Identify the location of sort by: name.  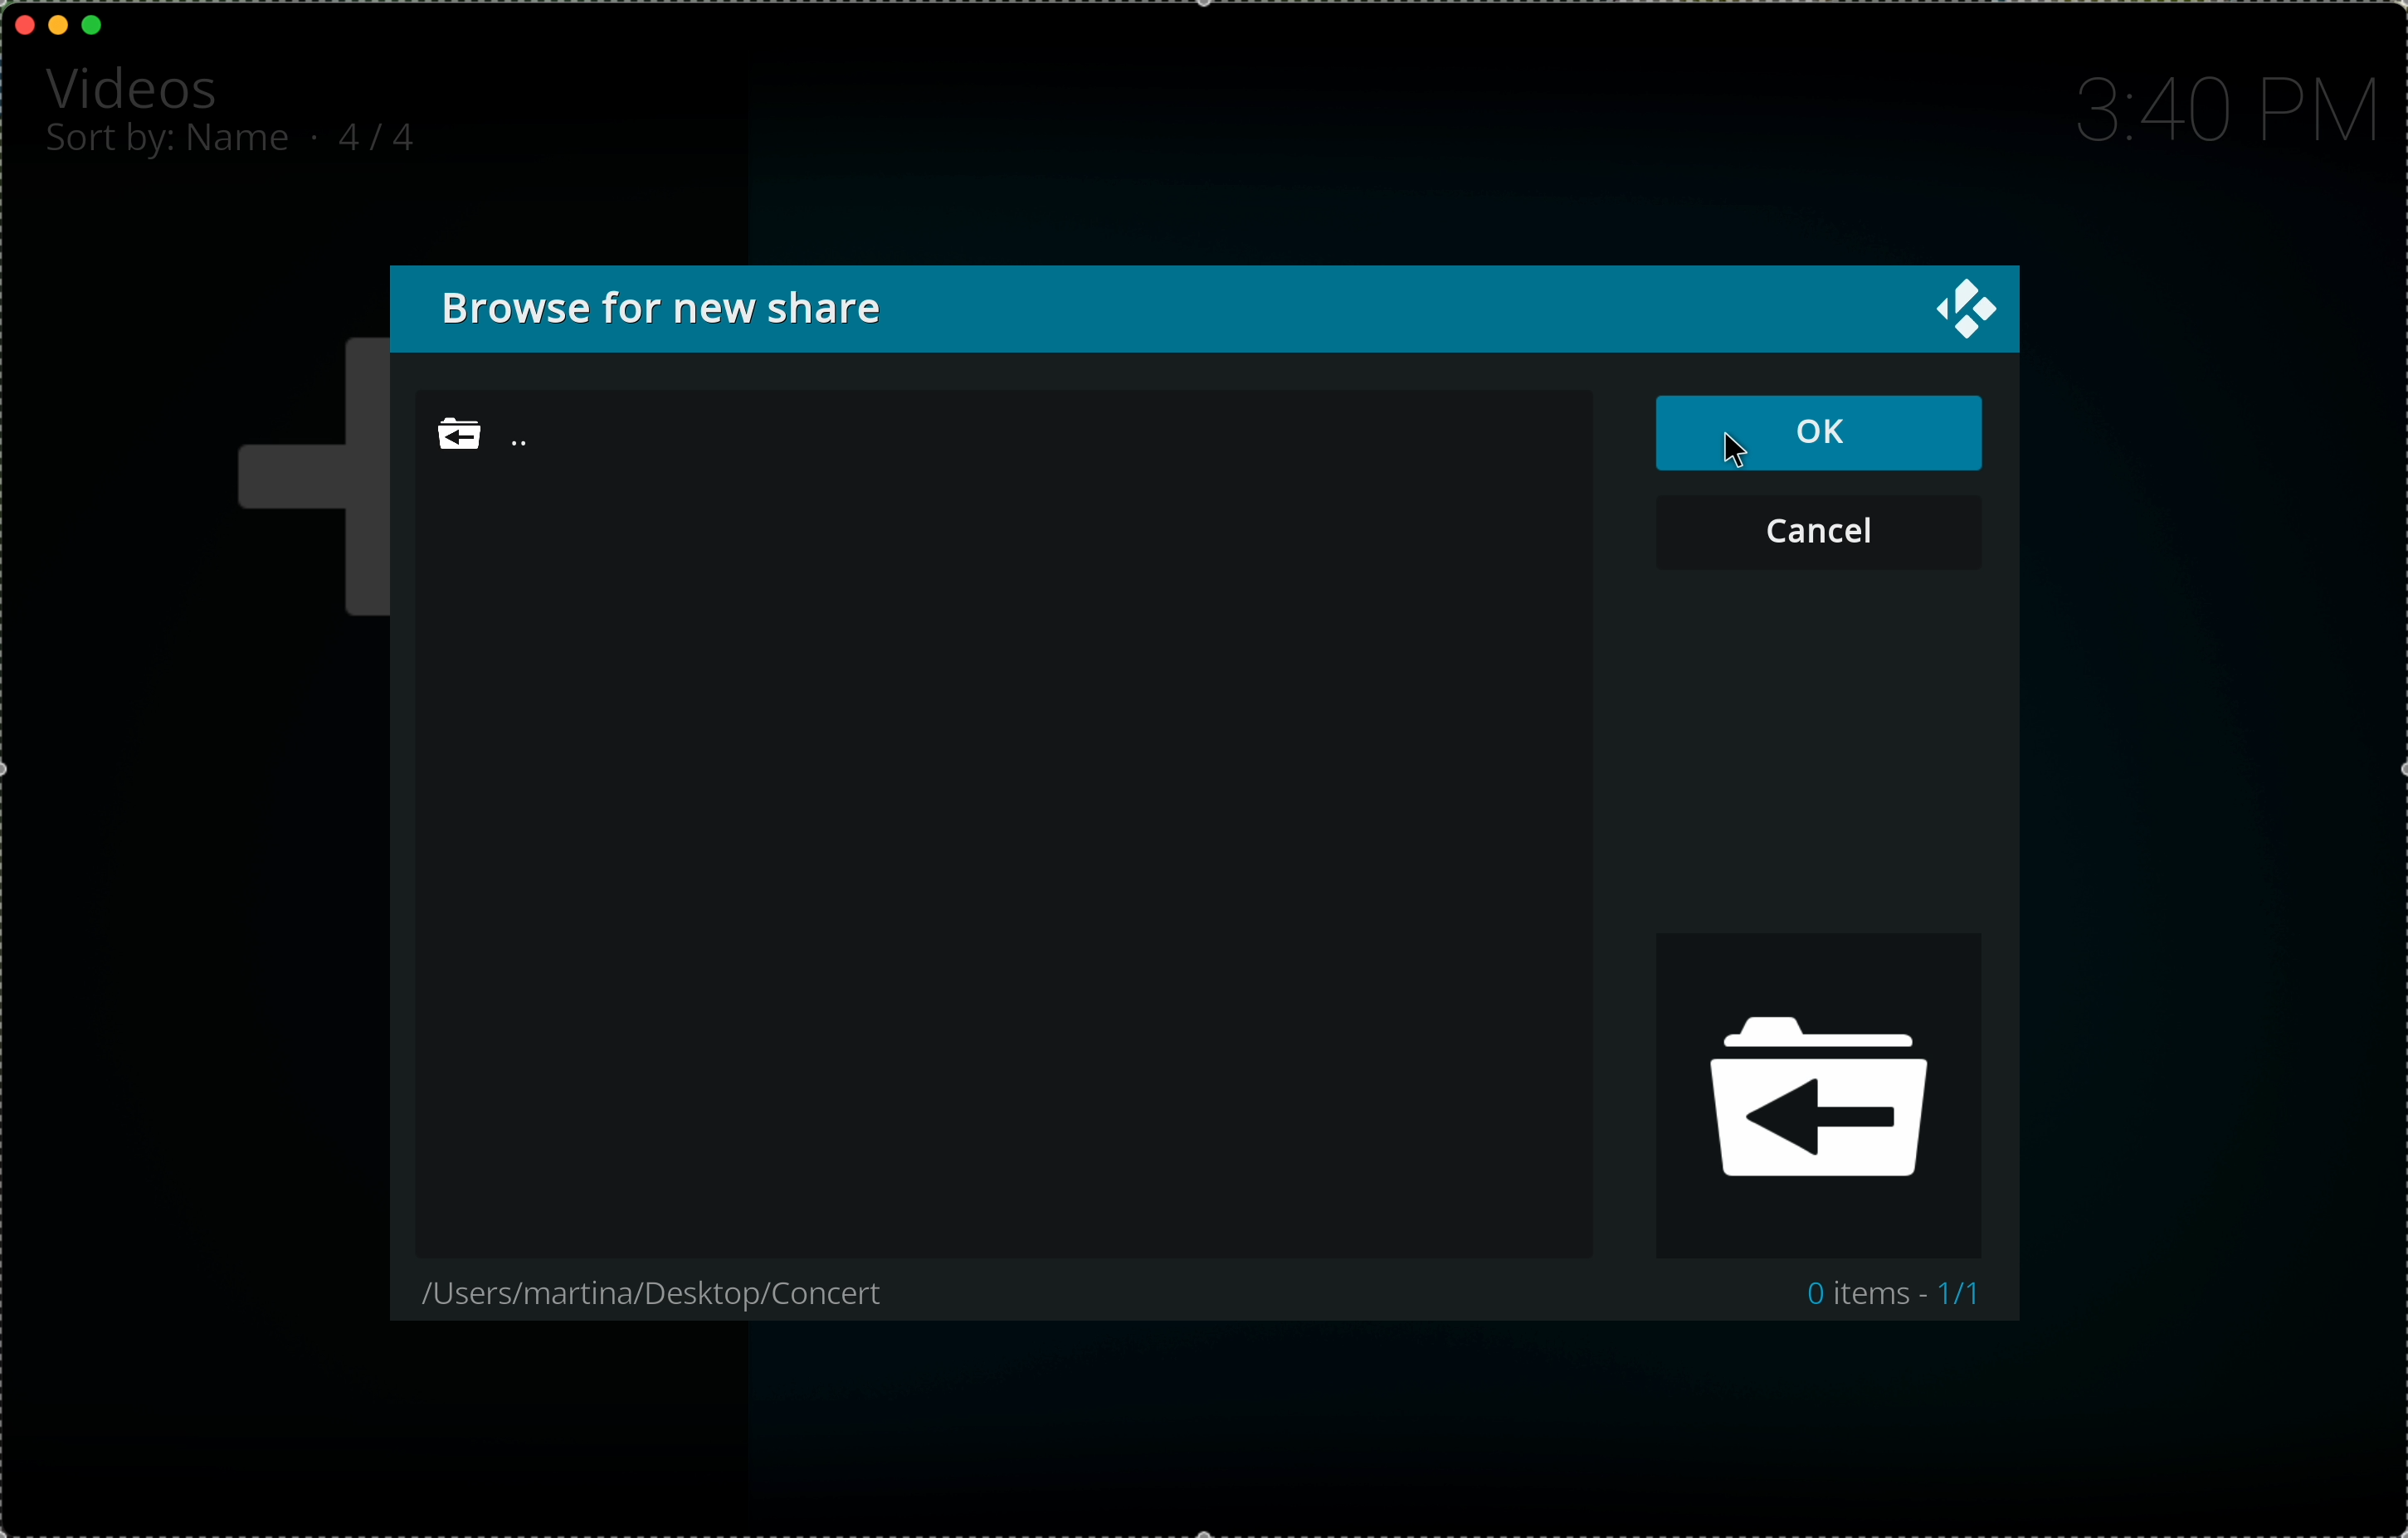
(170, 145).